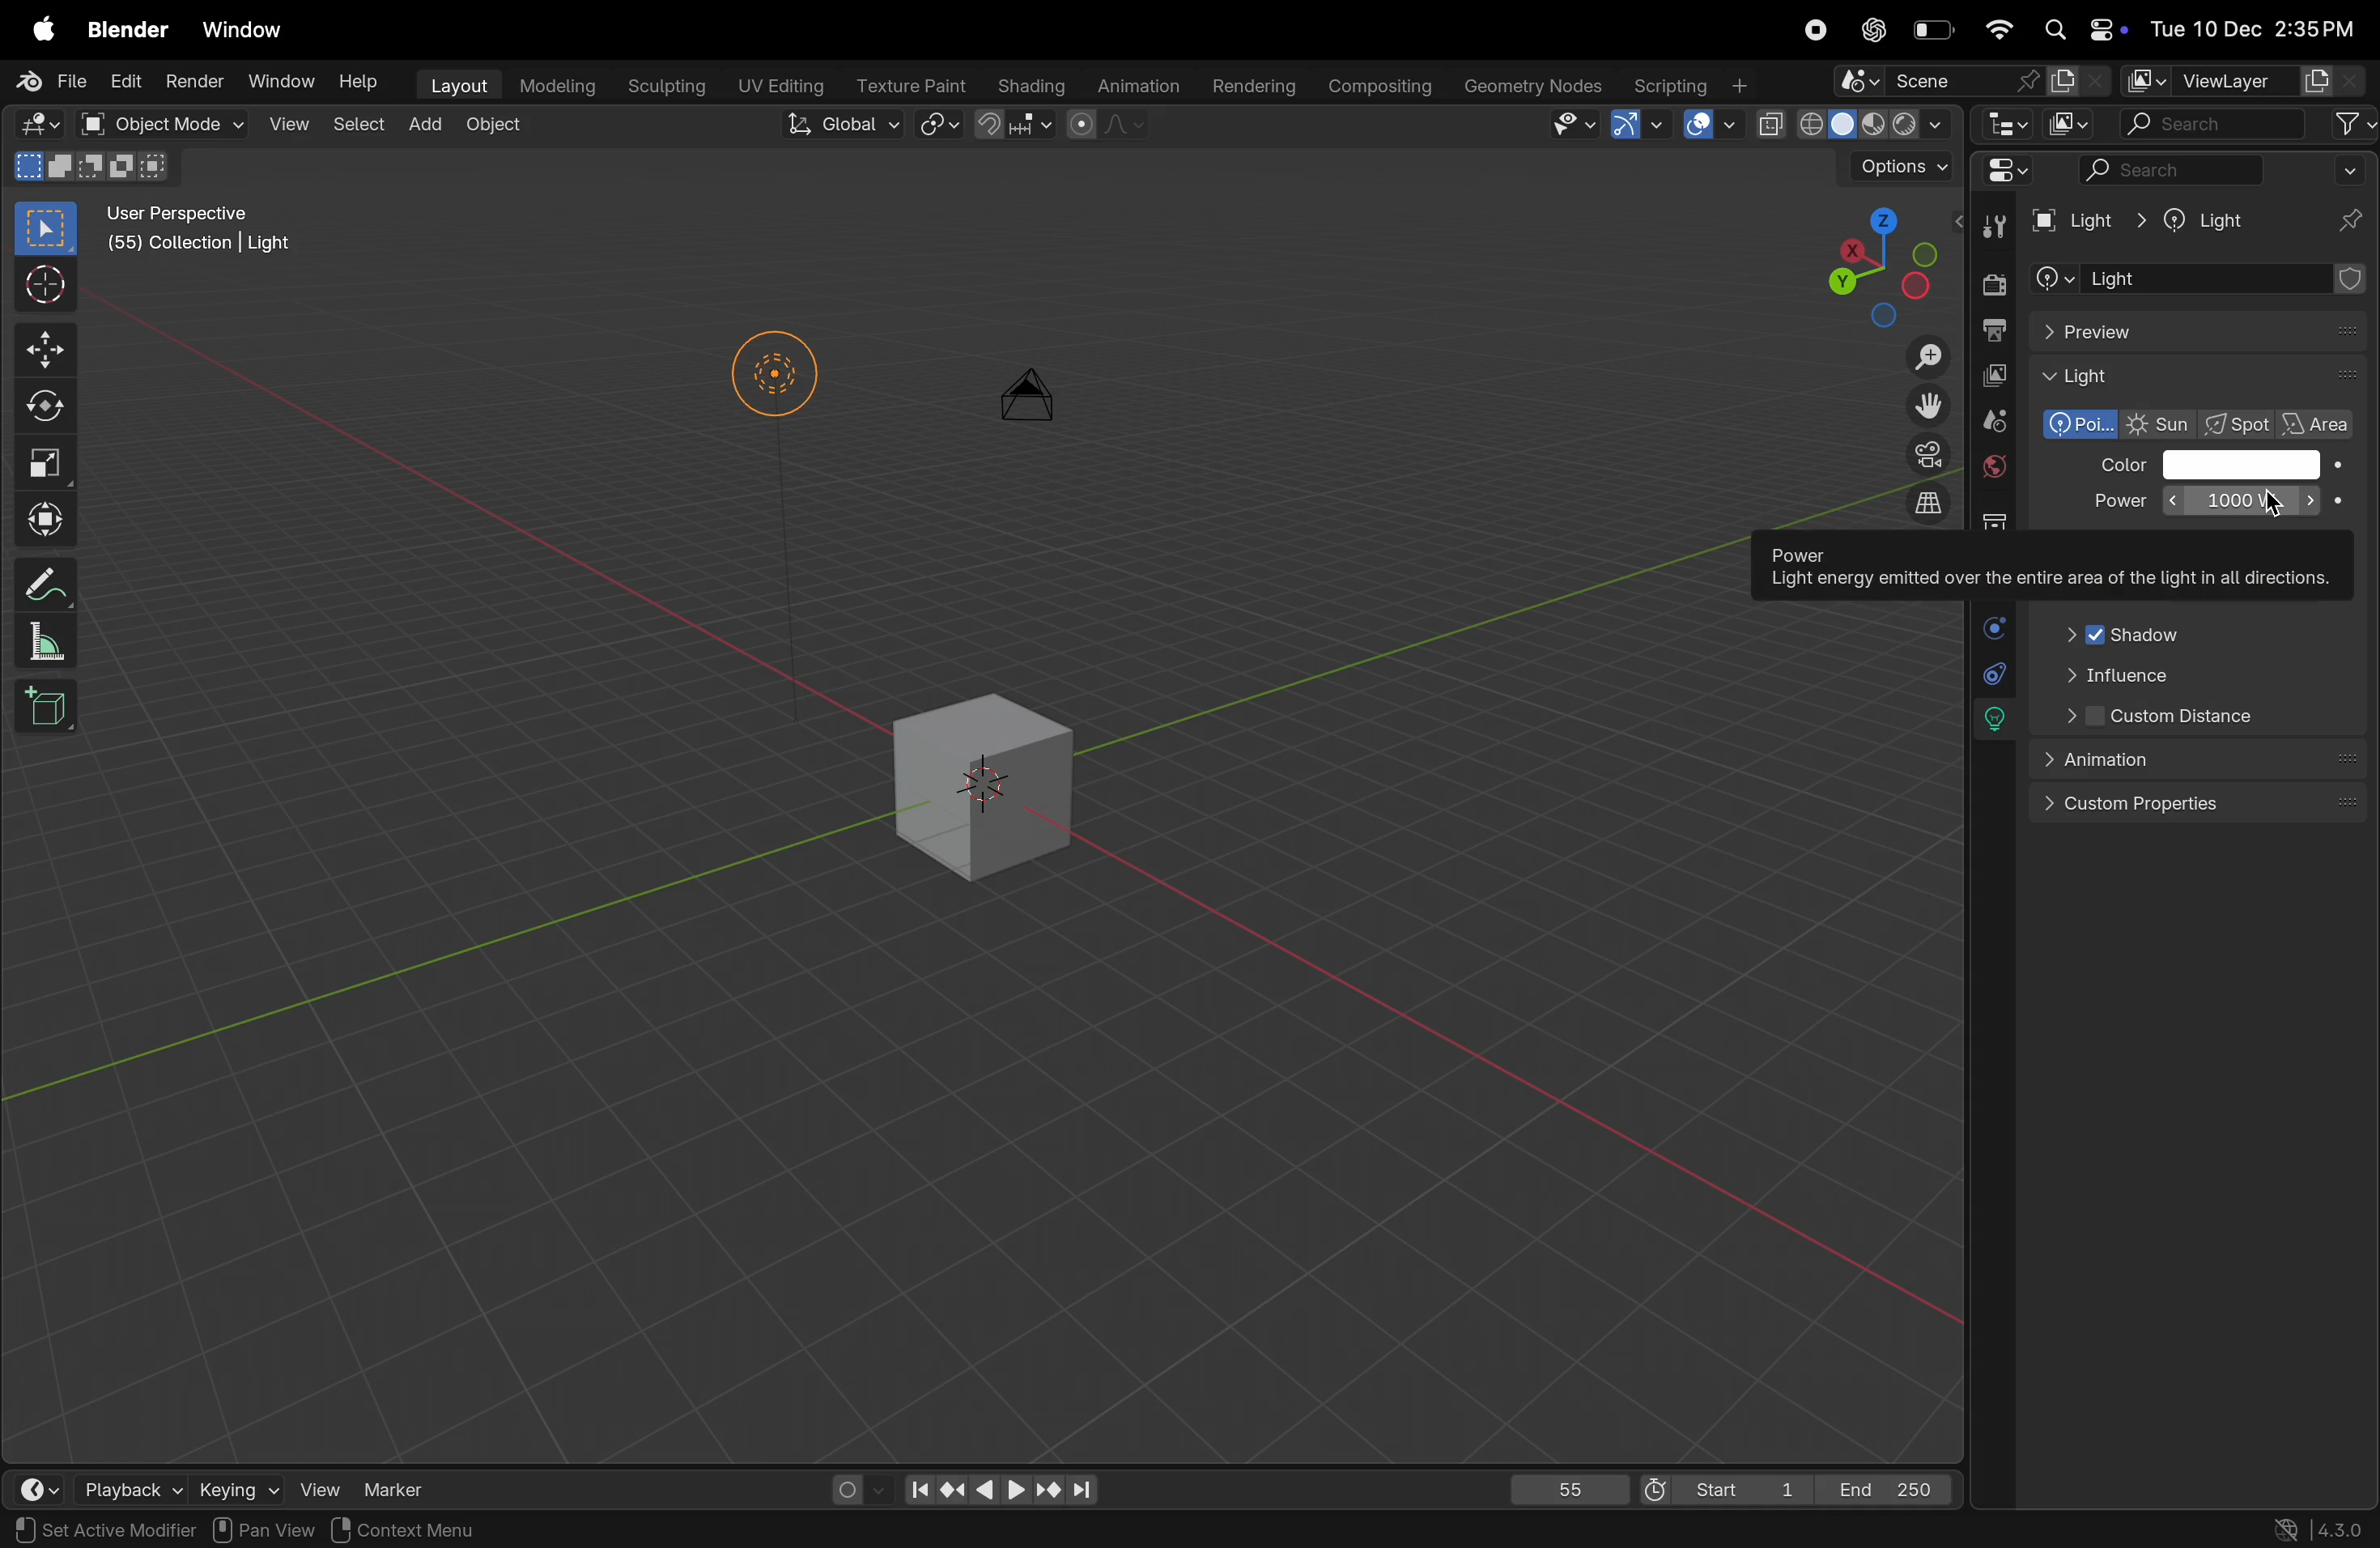  What do you see at coordinates (161, 123) in the screenshot?
I see `object mode` at bounding box center [161, 123].